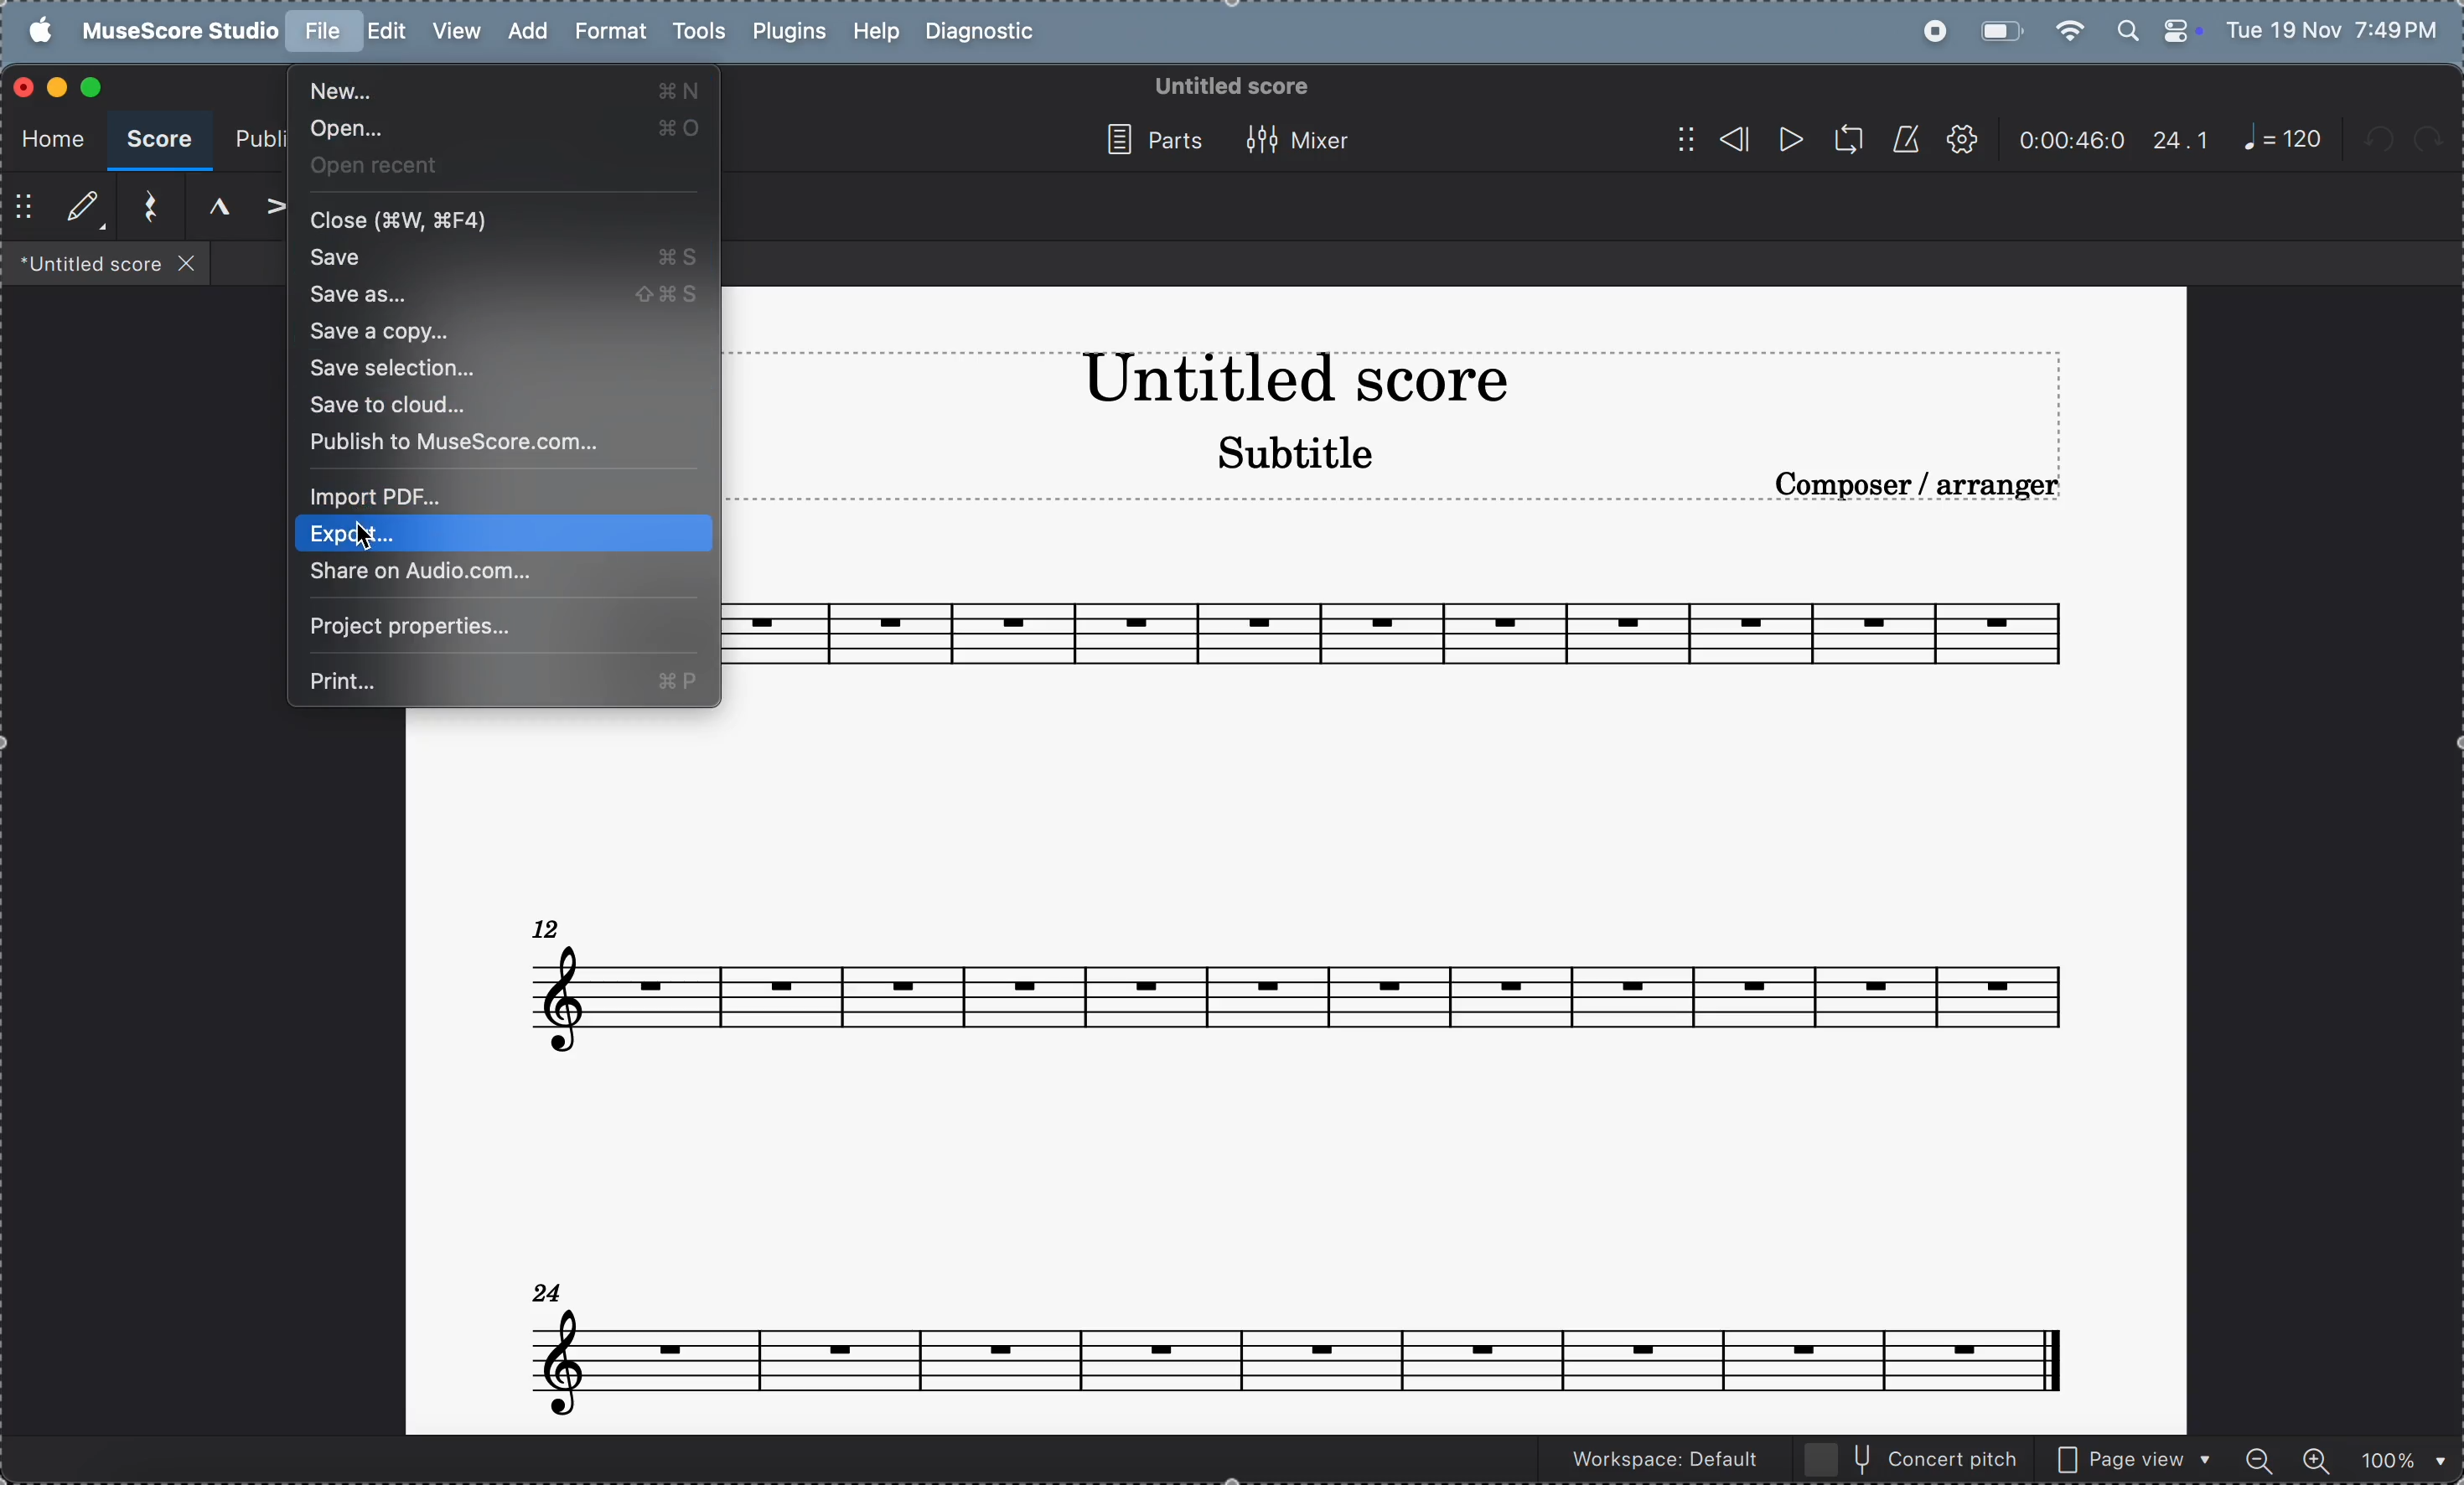  I want to click on files, so click(107, 262).